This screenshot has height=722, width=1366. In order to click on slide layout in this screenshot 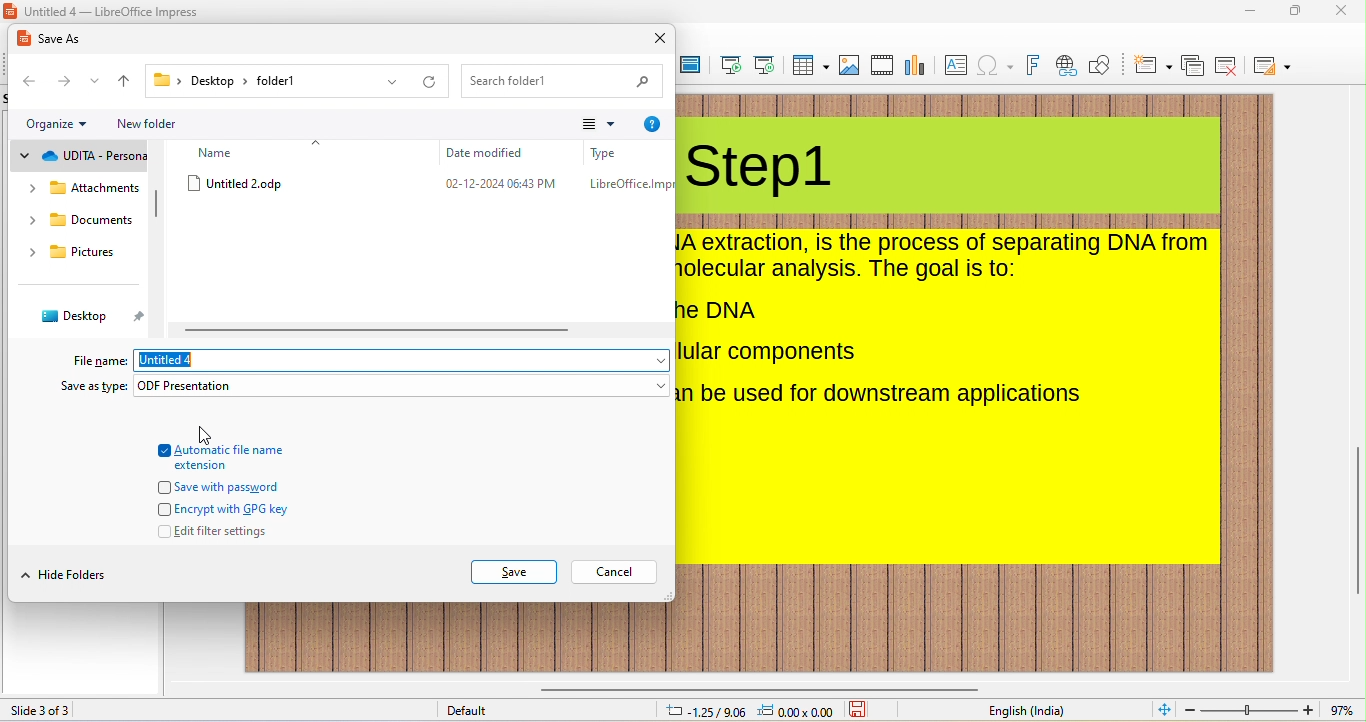, I will do `click(1276, 65)`.